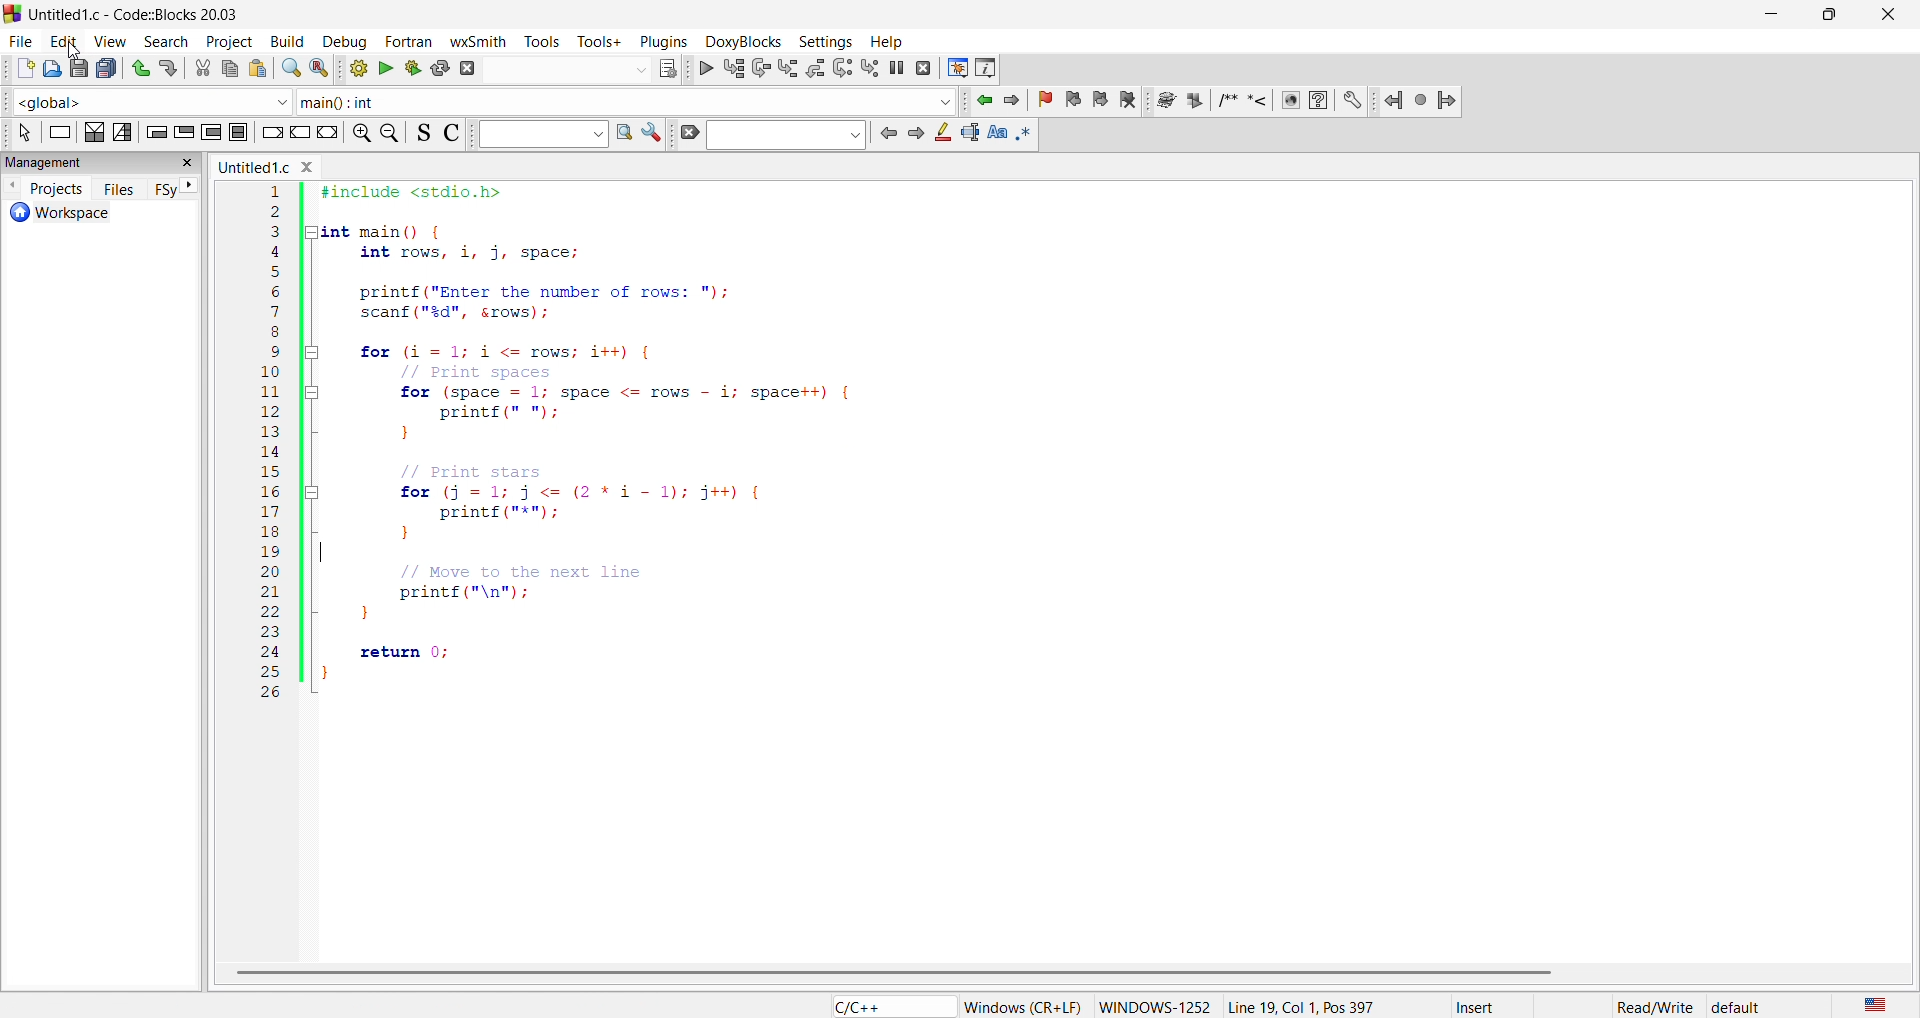 The width and height of the screenshot is (1920, 1018). What do you see at coordinates (329, 135) in the screenshot?
I see `return instruction` at bounding box center [329, 135].